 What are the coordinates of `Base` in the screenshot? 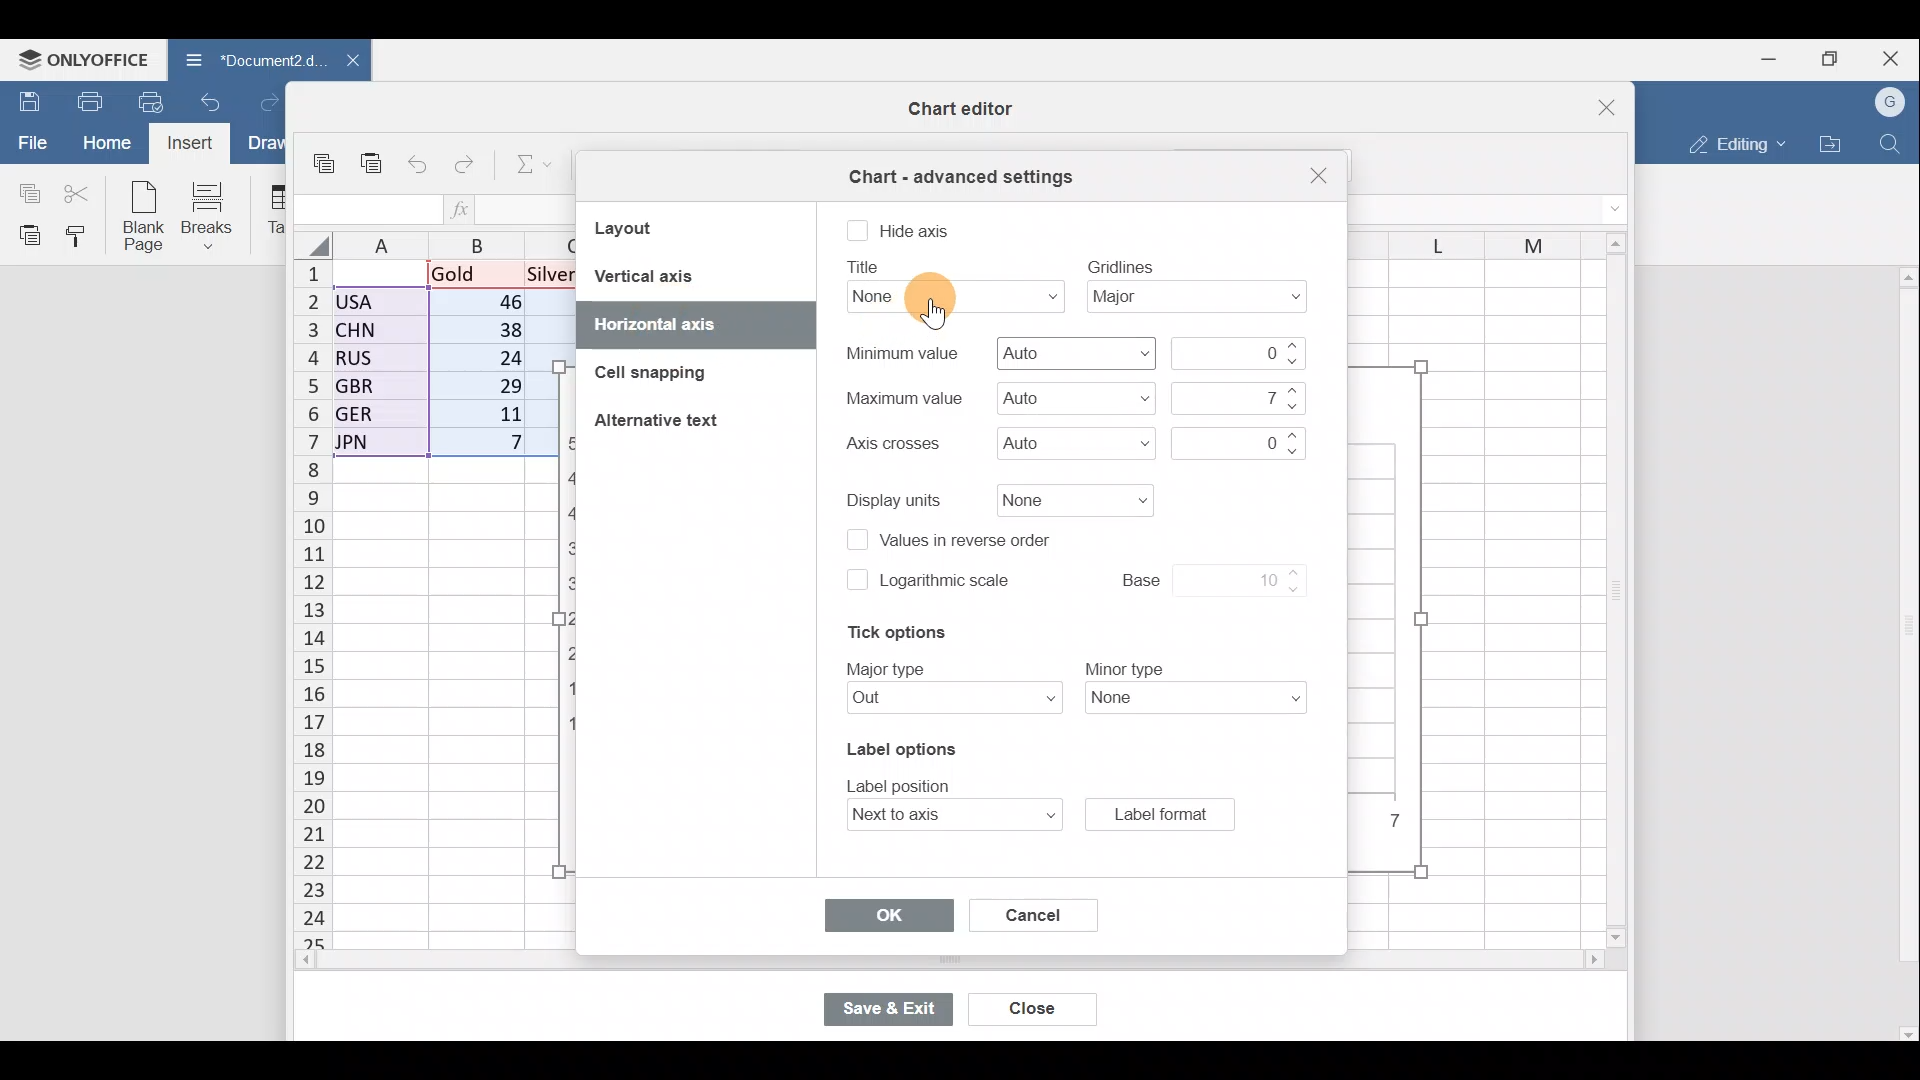 It's located at (1192, 577).